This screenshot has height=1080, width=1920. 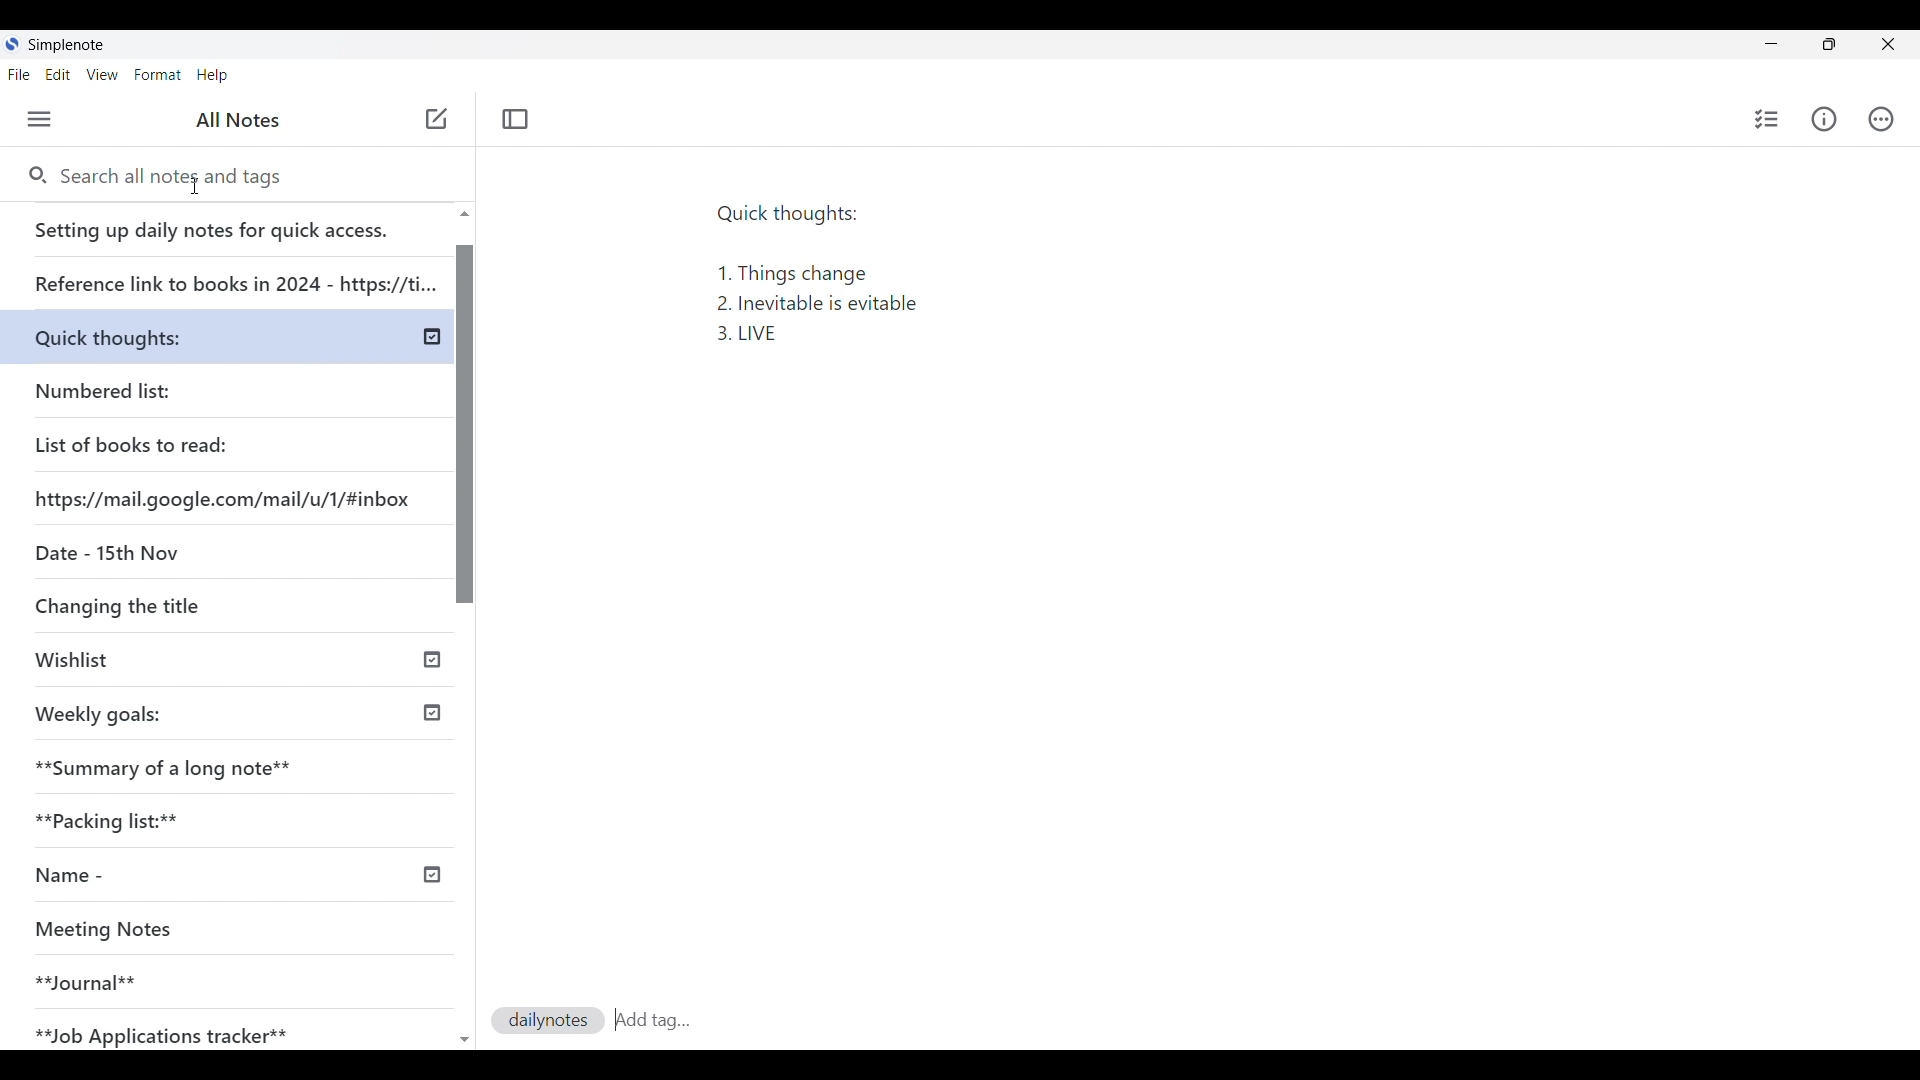 What do you see at coordinates (236, 817) in the screenshot?
I see `Packing lists` at bounding box center [236, 817].